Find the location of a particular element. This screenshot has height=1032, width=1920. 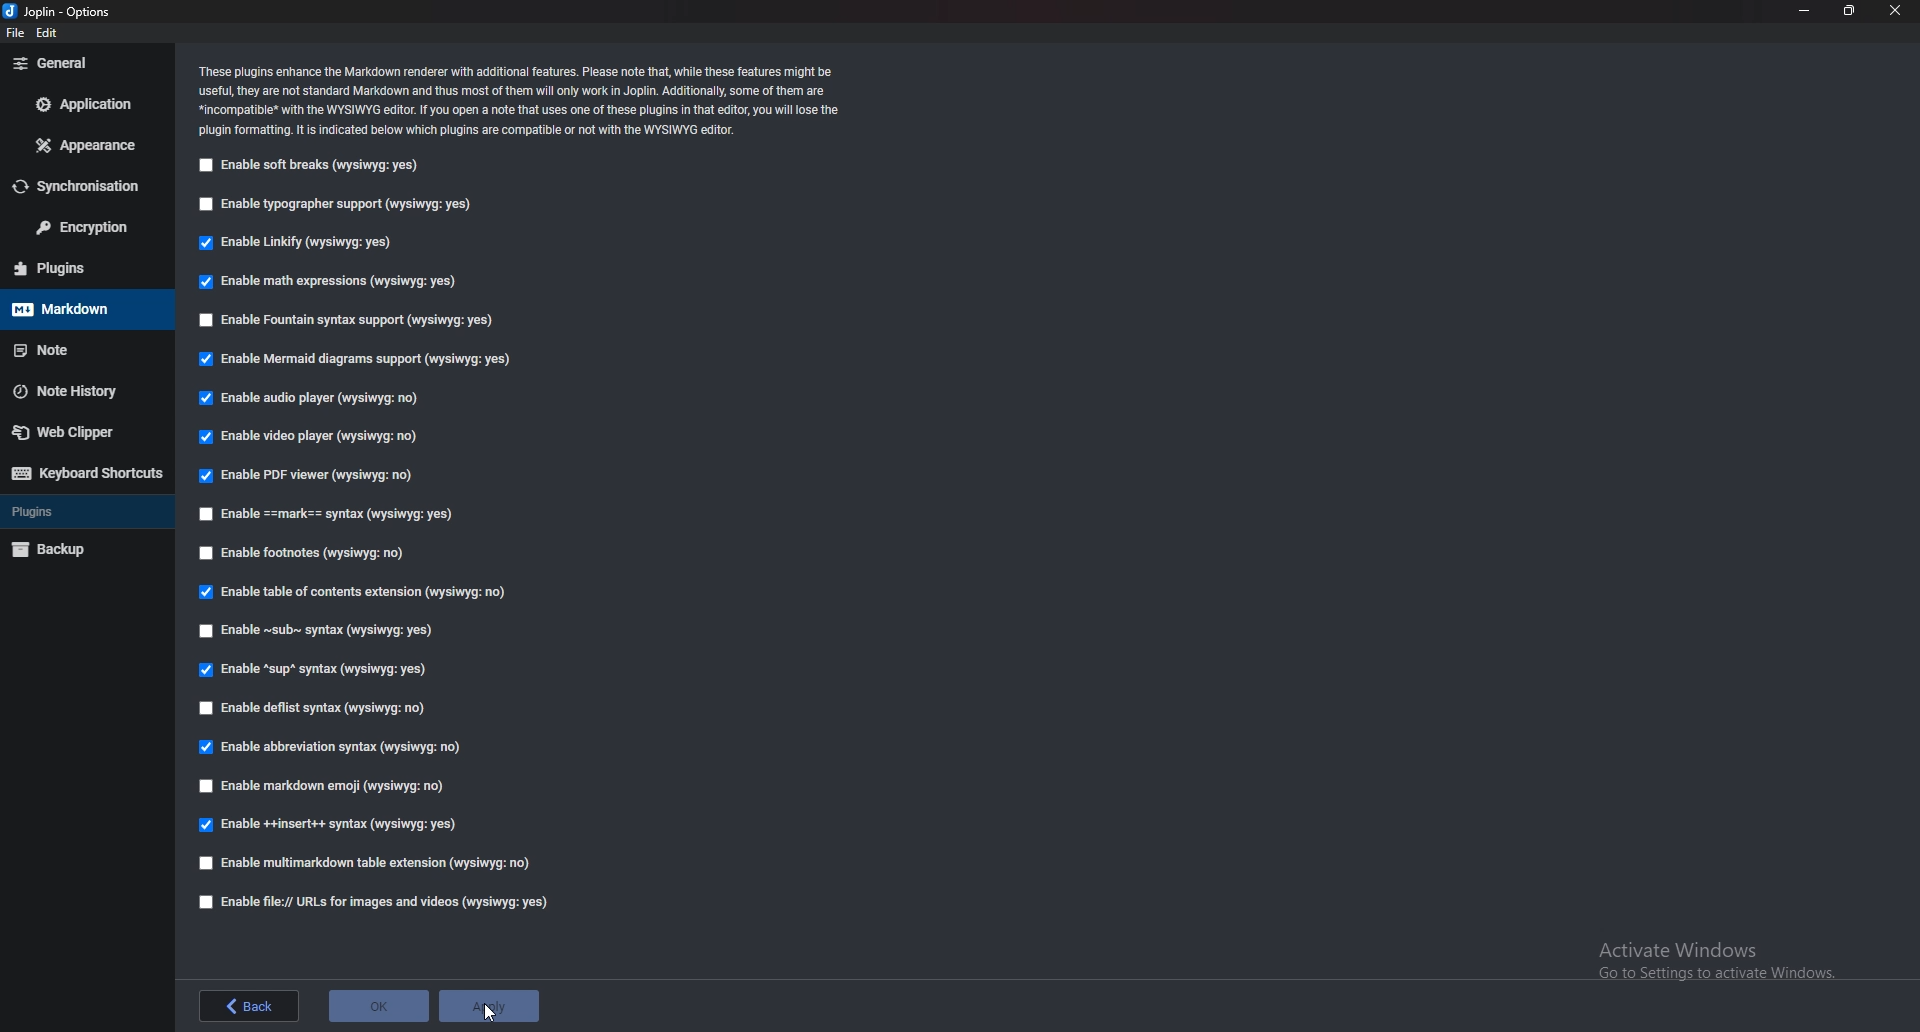

Application is located at coordinates (89, 102).